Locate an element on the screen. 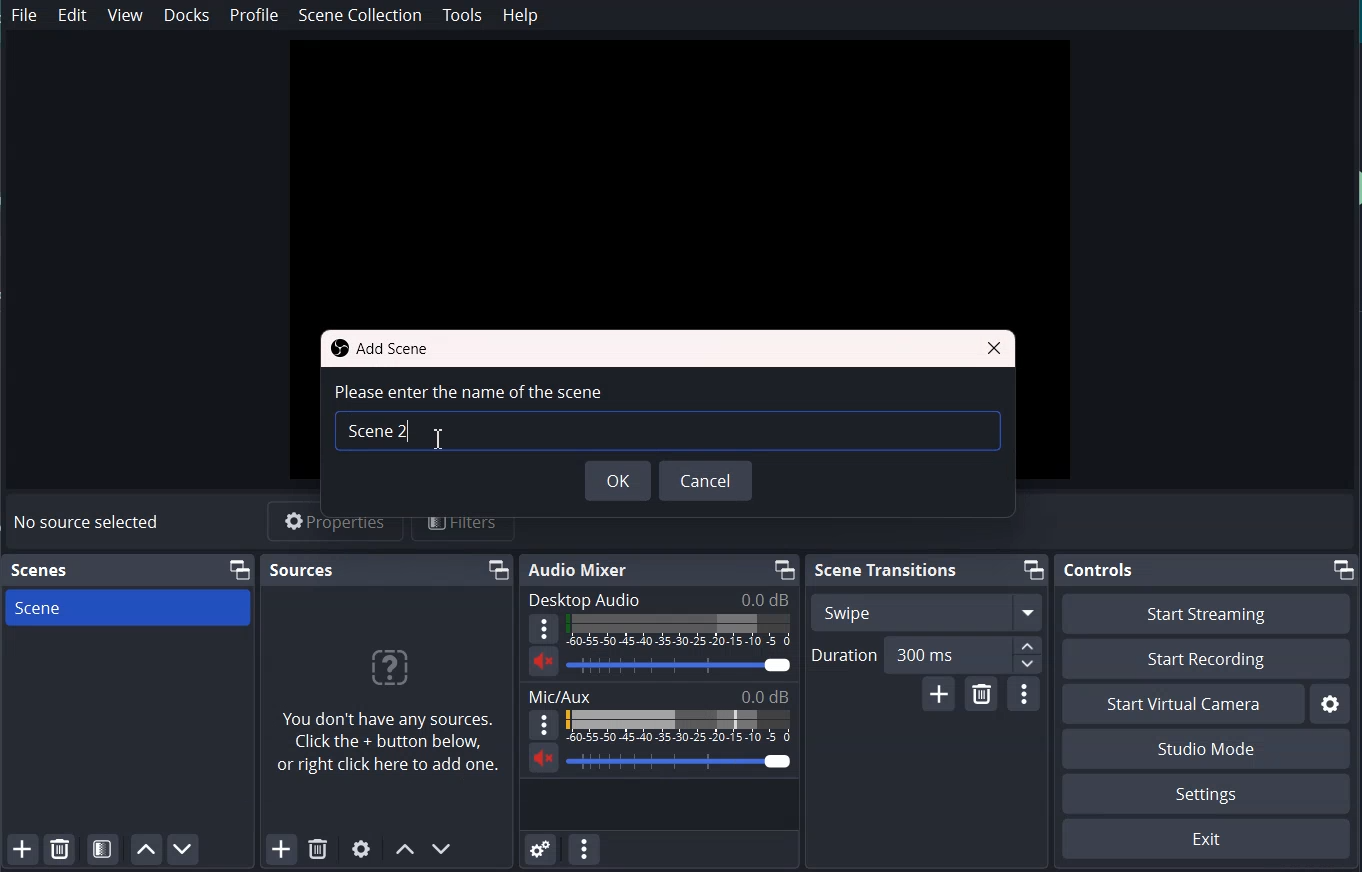  Tools is located at coordinates (463, 16).